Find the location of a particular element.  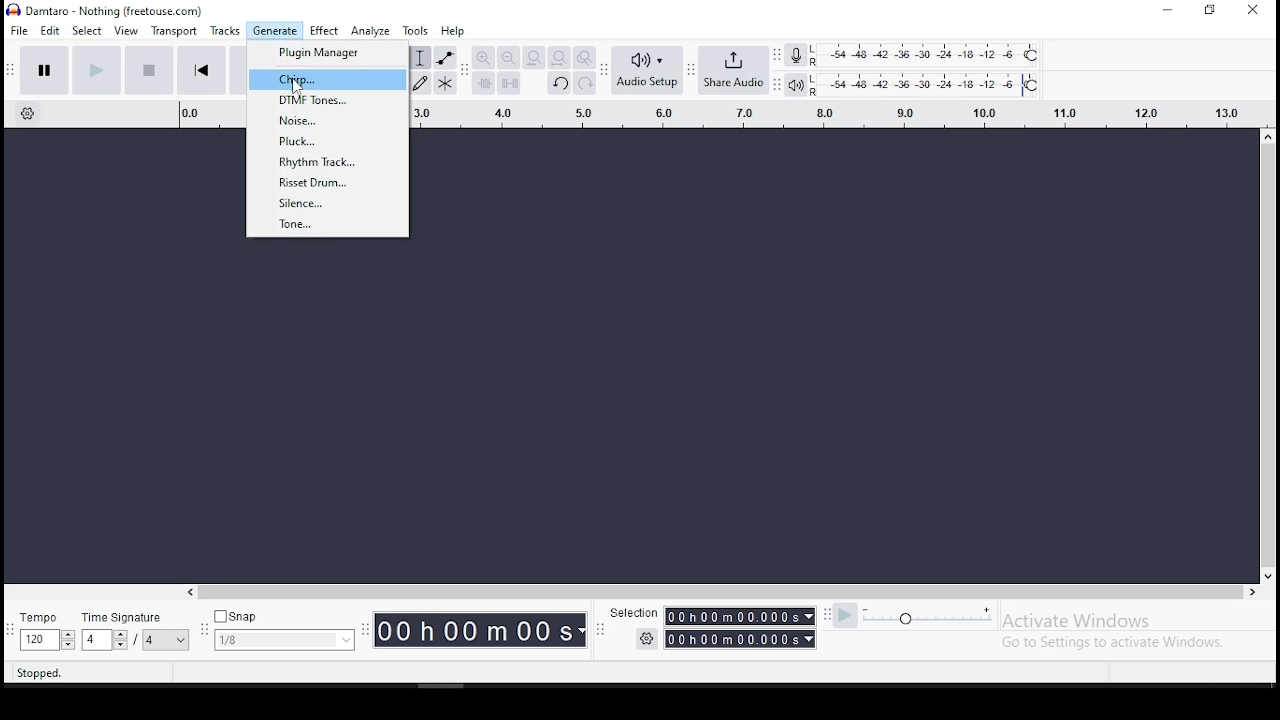

horizontal scroll bar is located at coordinates (484, 588).